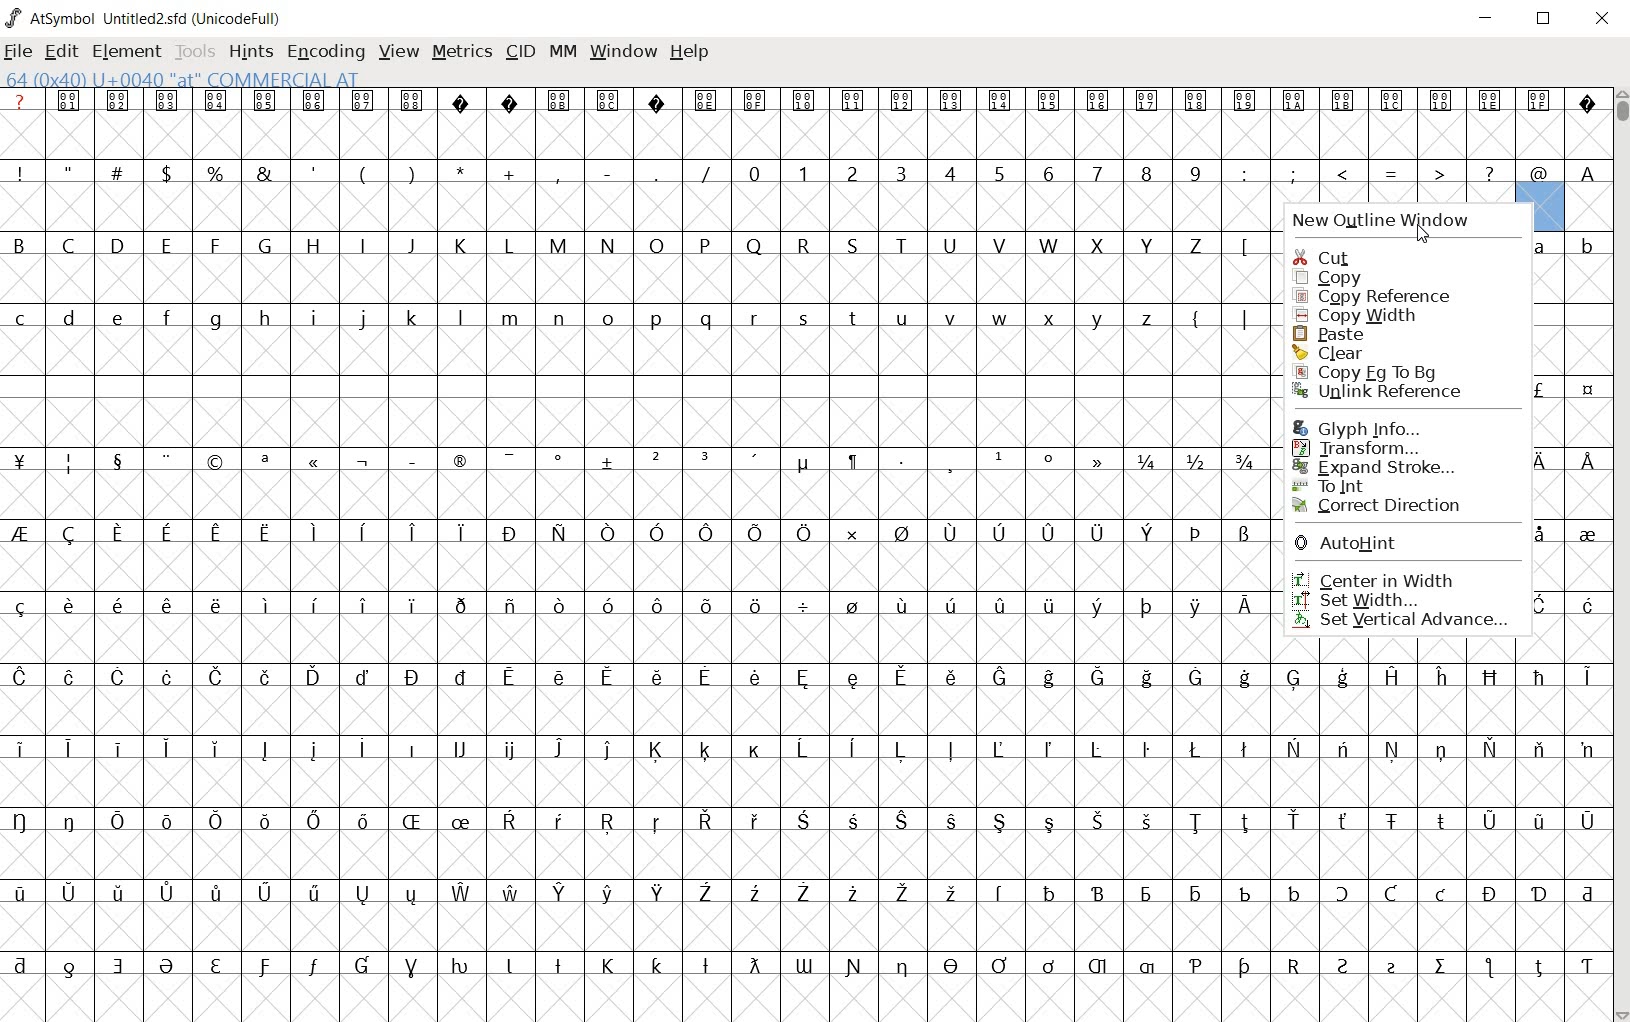 This screenshot has height=1022, width=1630. I want to click on HINTS, so click(249, 53).